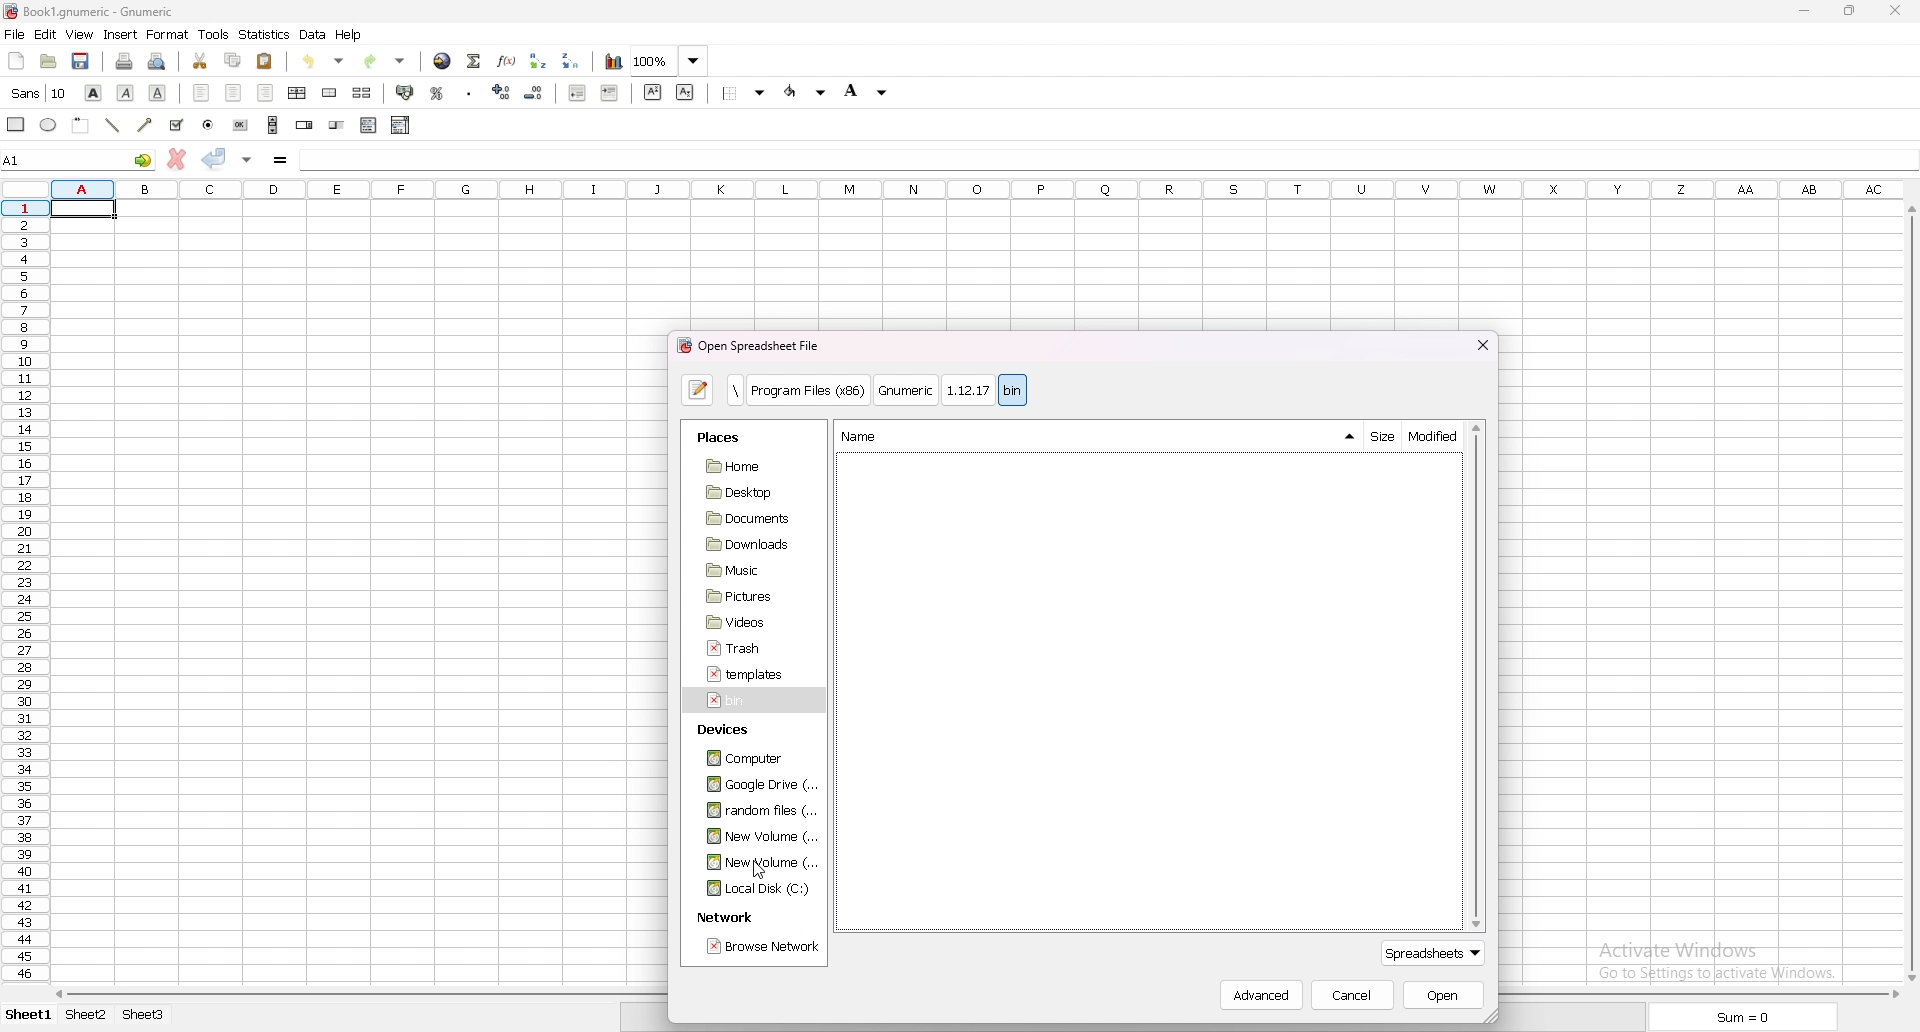 Image resolution: width=1920 pixels, height=1032 pixels. Describe the element at coordinates (1434, 437) in the screenshot. I see `modified` at that location.